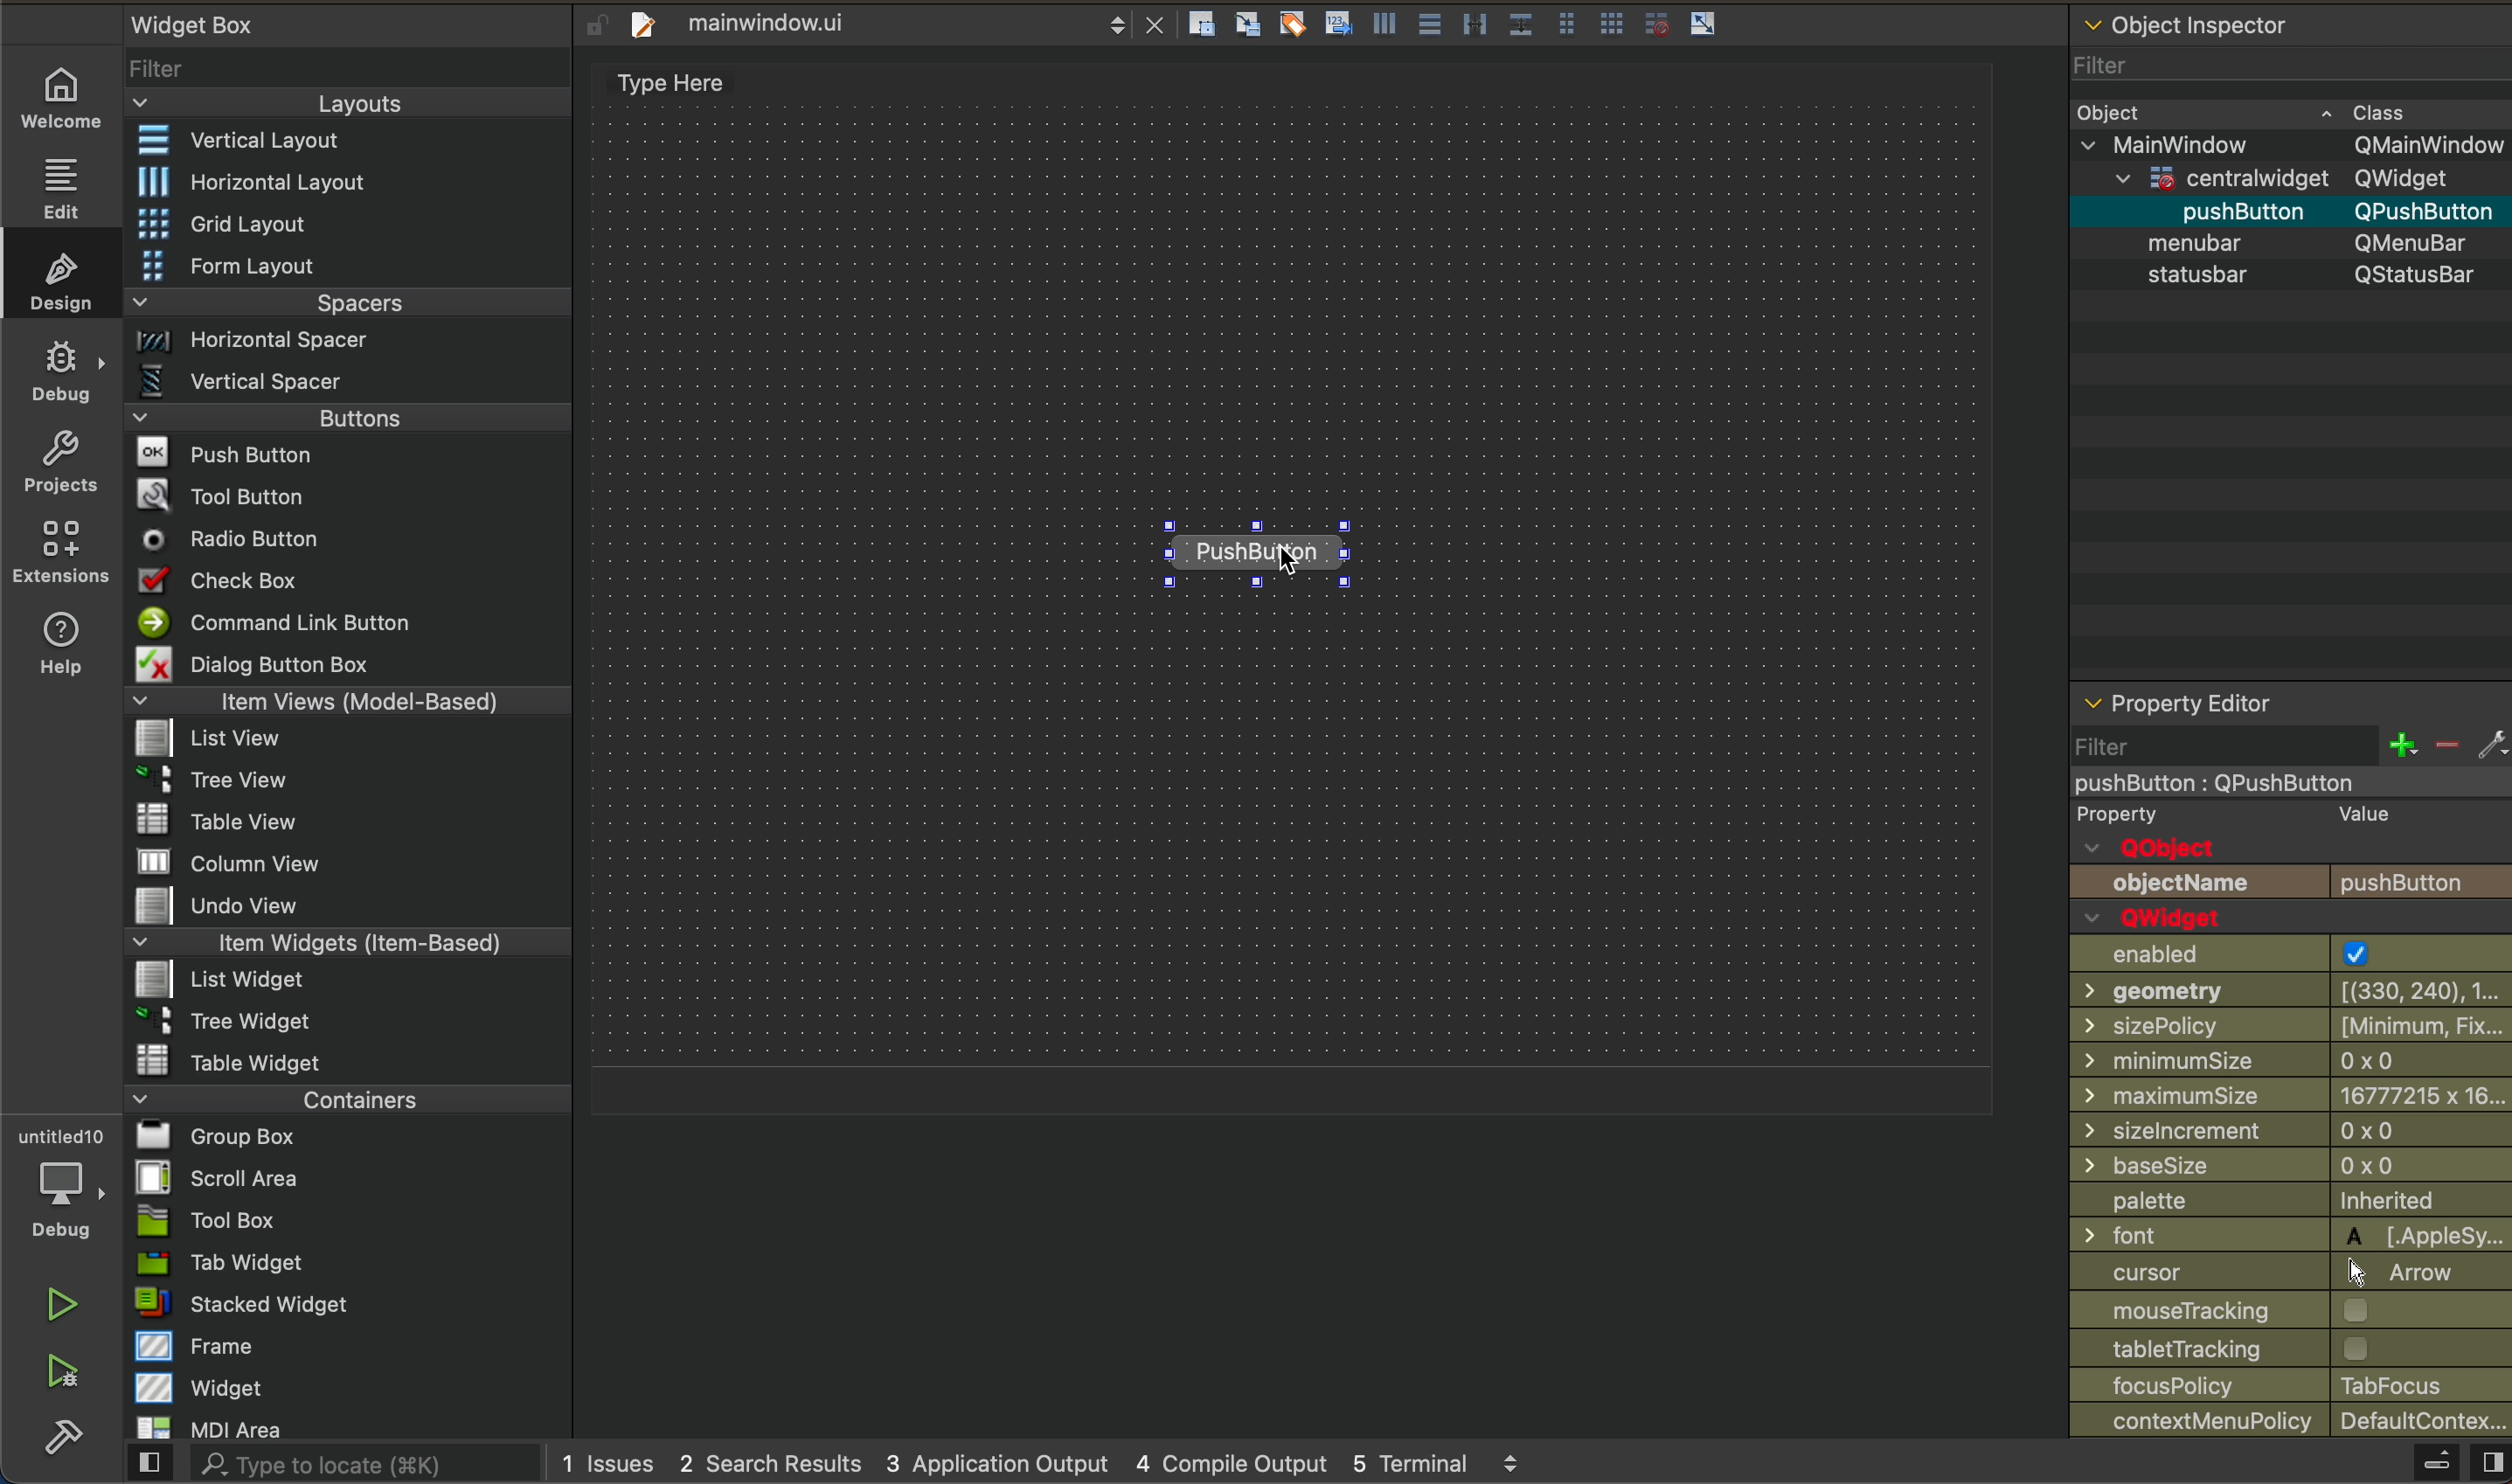 This screenshot has height=1484, width=2512. Describe the element at coordinates (348, 781) in the screenshot. I see `tree view` at that location.